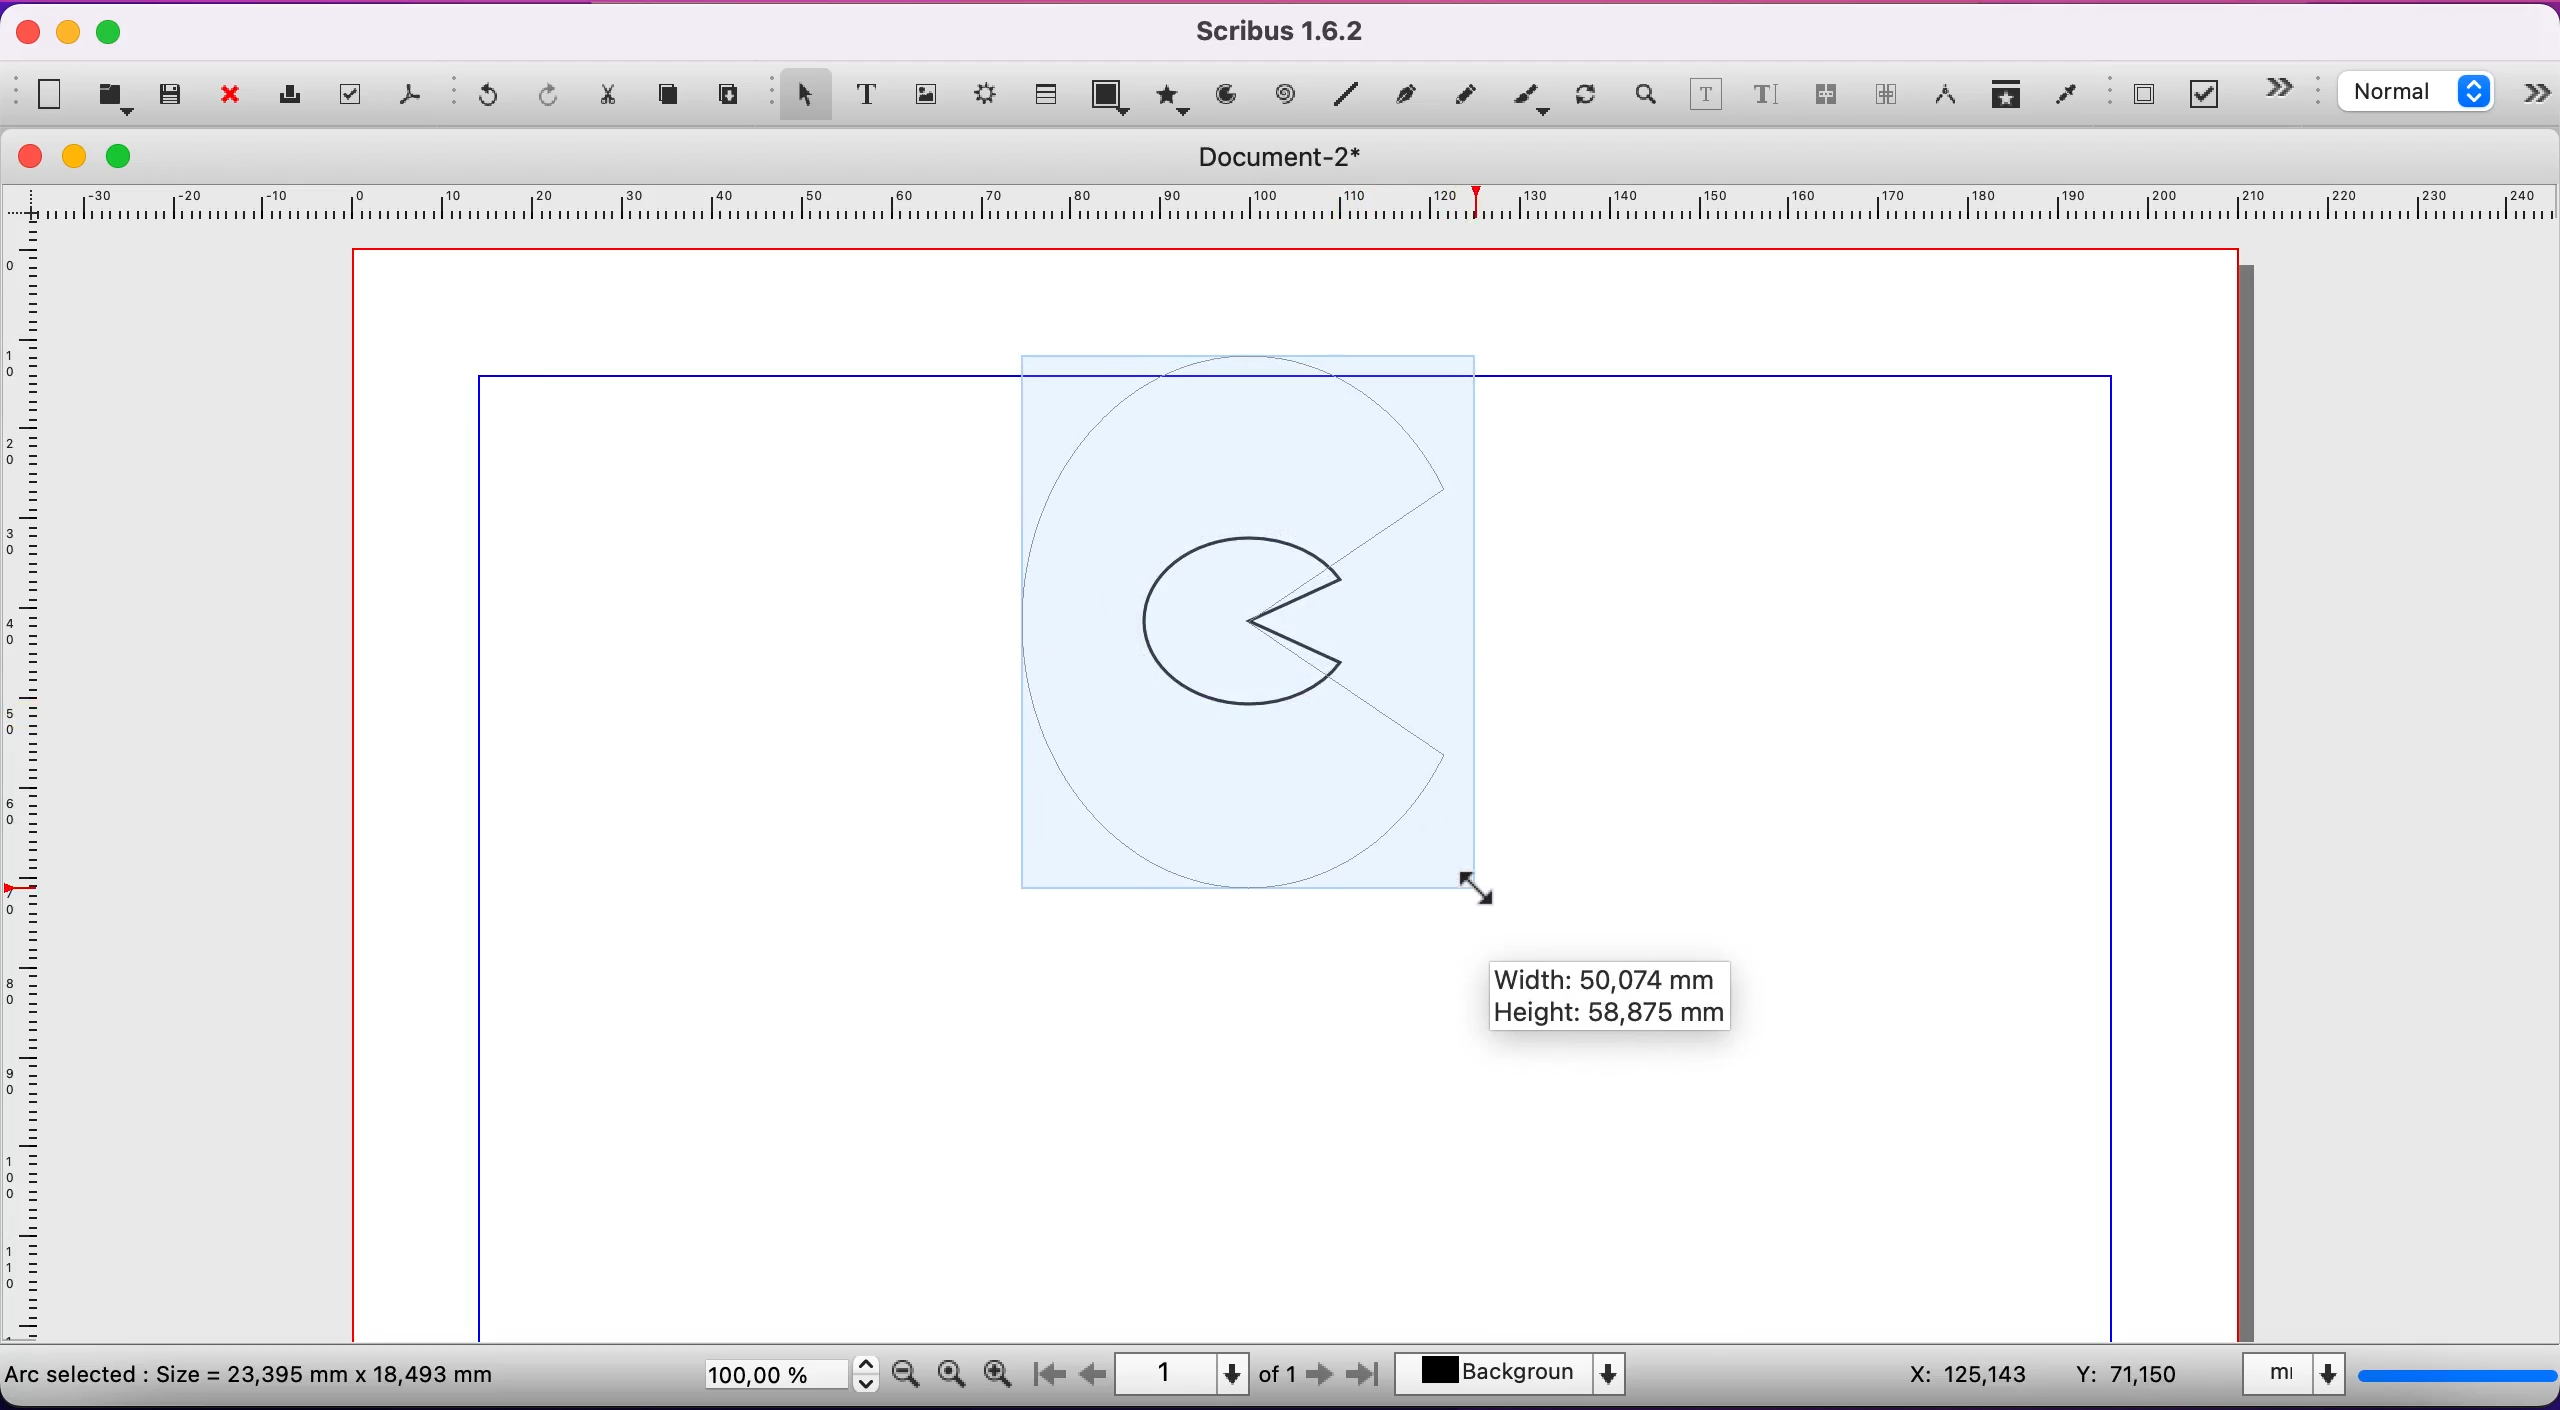  I want to click on open, so click(118, 96).